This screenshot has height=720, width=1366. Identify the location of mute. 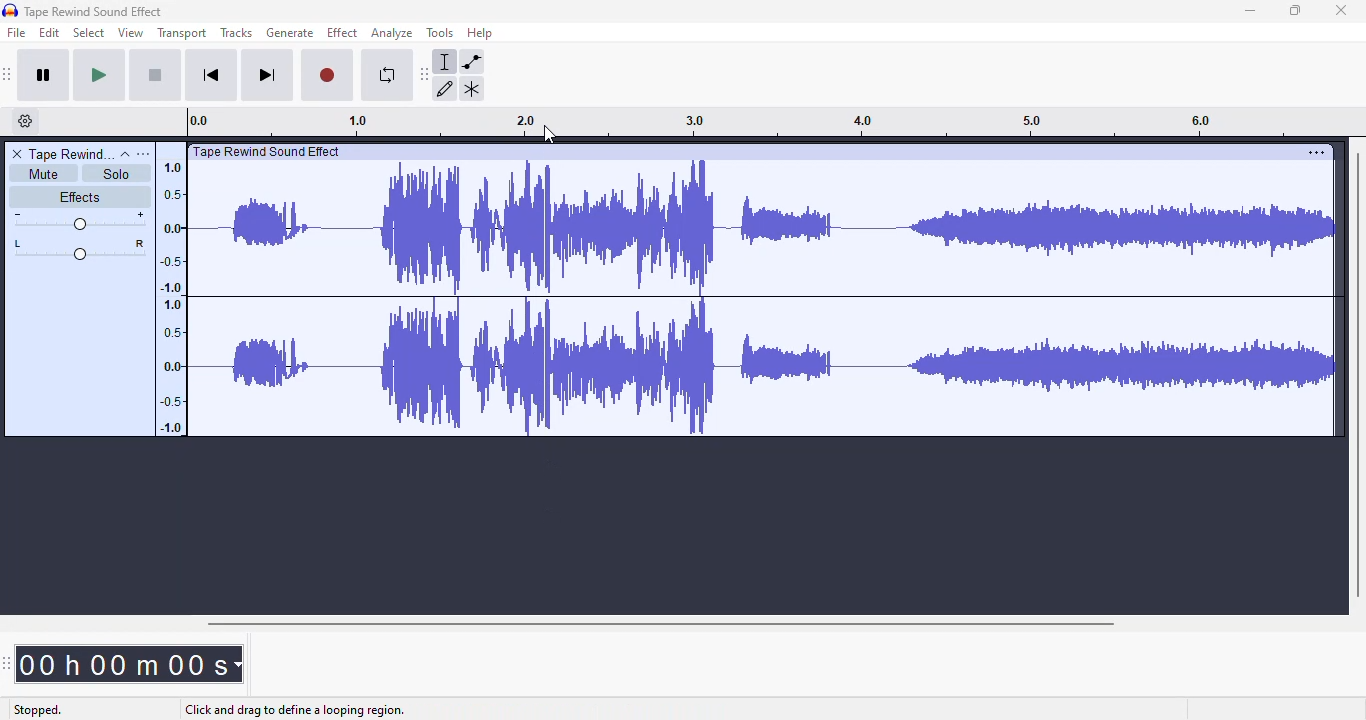
(39, 173).